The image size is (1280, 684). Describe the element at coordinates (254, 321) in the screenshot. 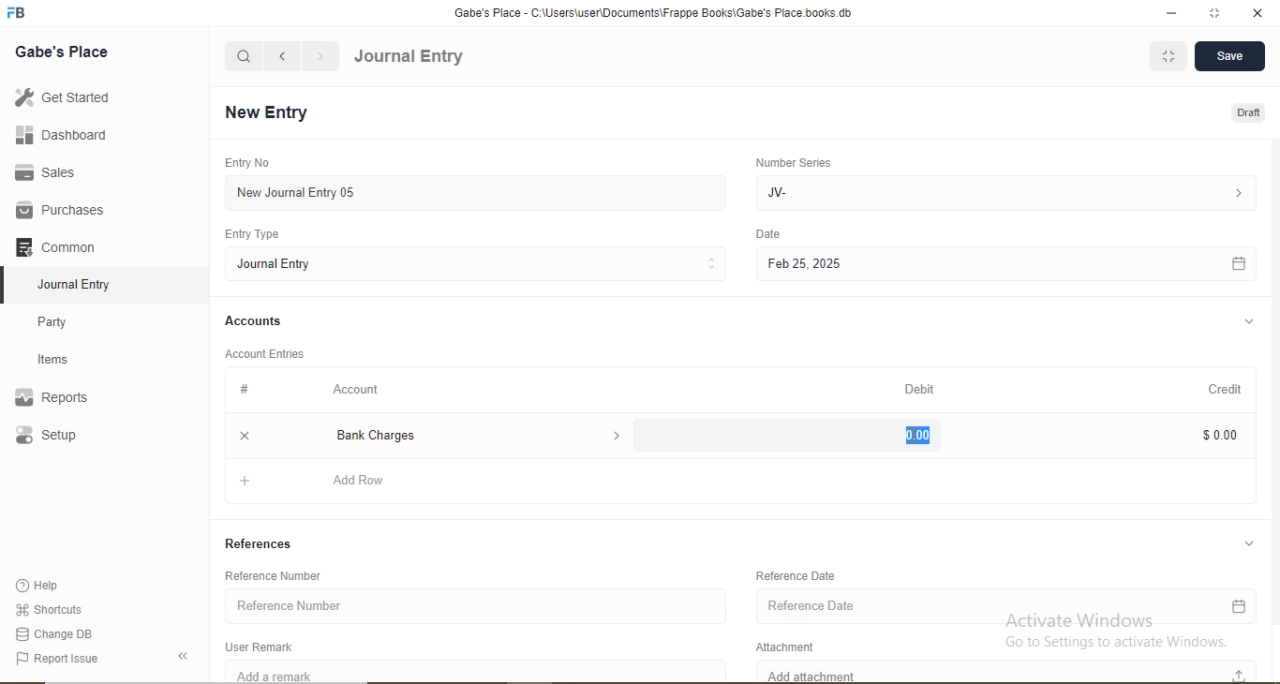

I see `Accounts.` at that location.